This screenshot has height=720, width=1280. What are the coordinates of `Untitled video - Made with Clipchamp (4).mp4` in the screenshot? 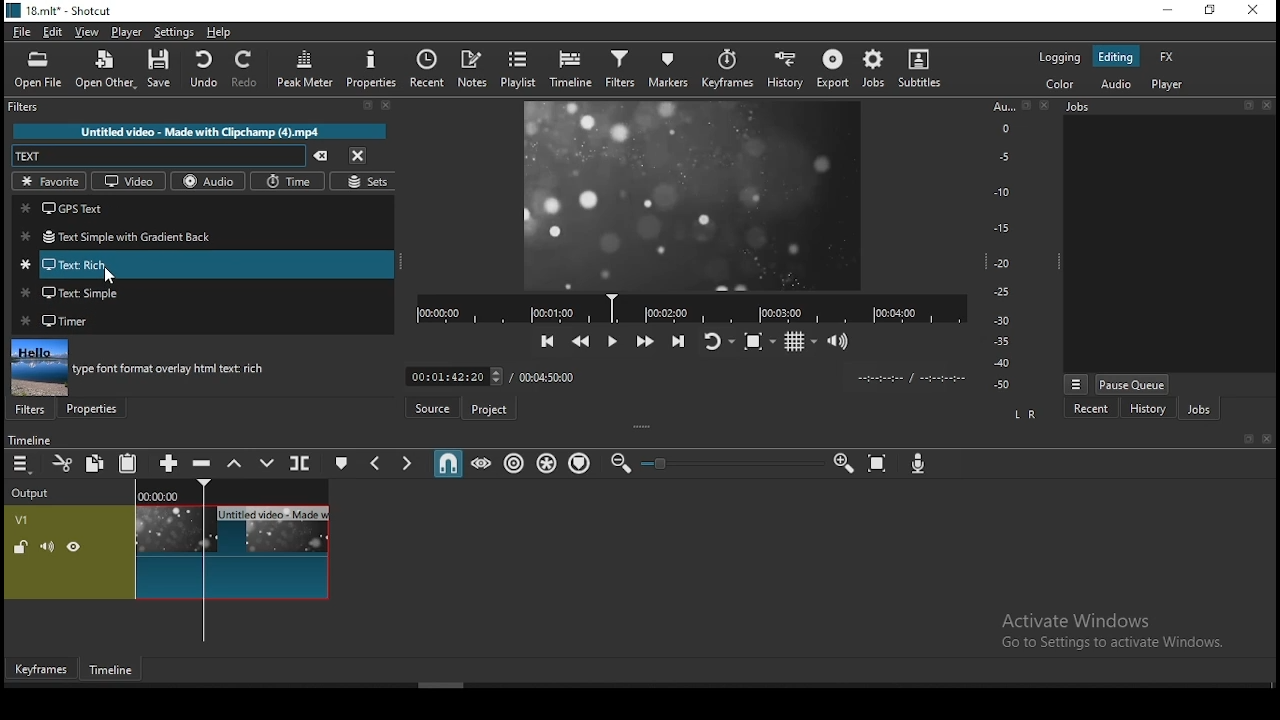 It's located at (200, 131).